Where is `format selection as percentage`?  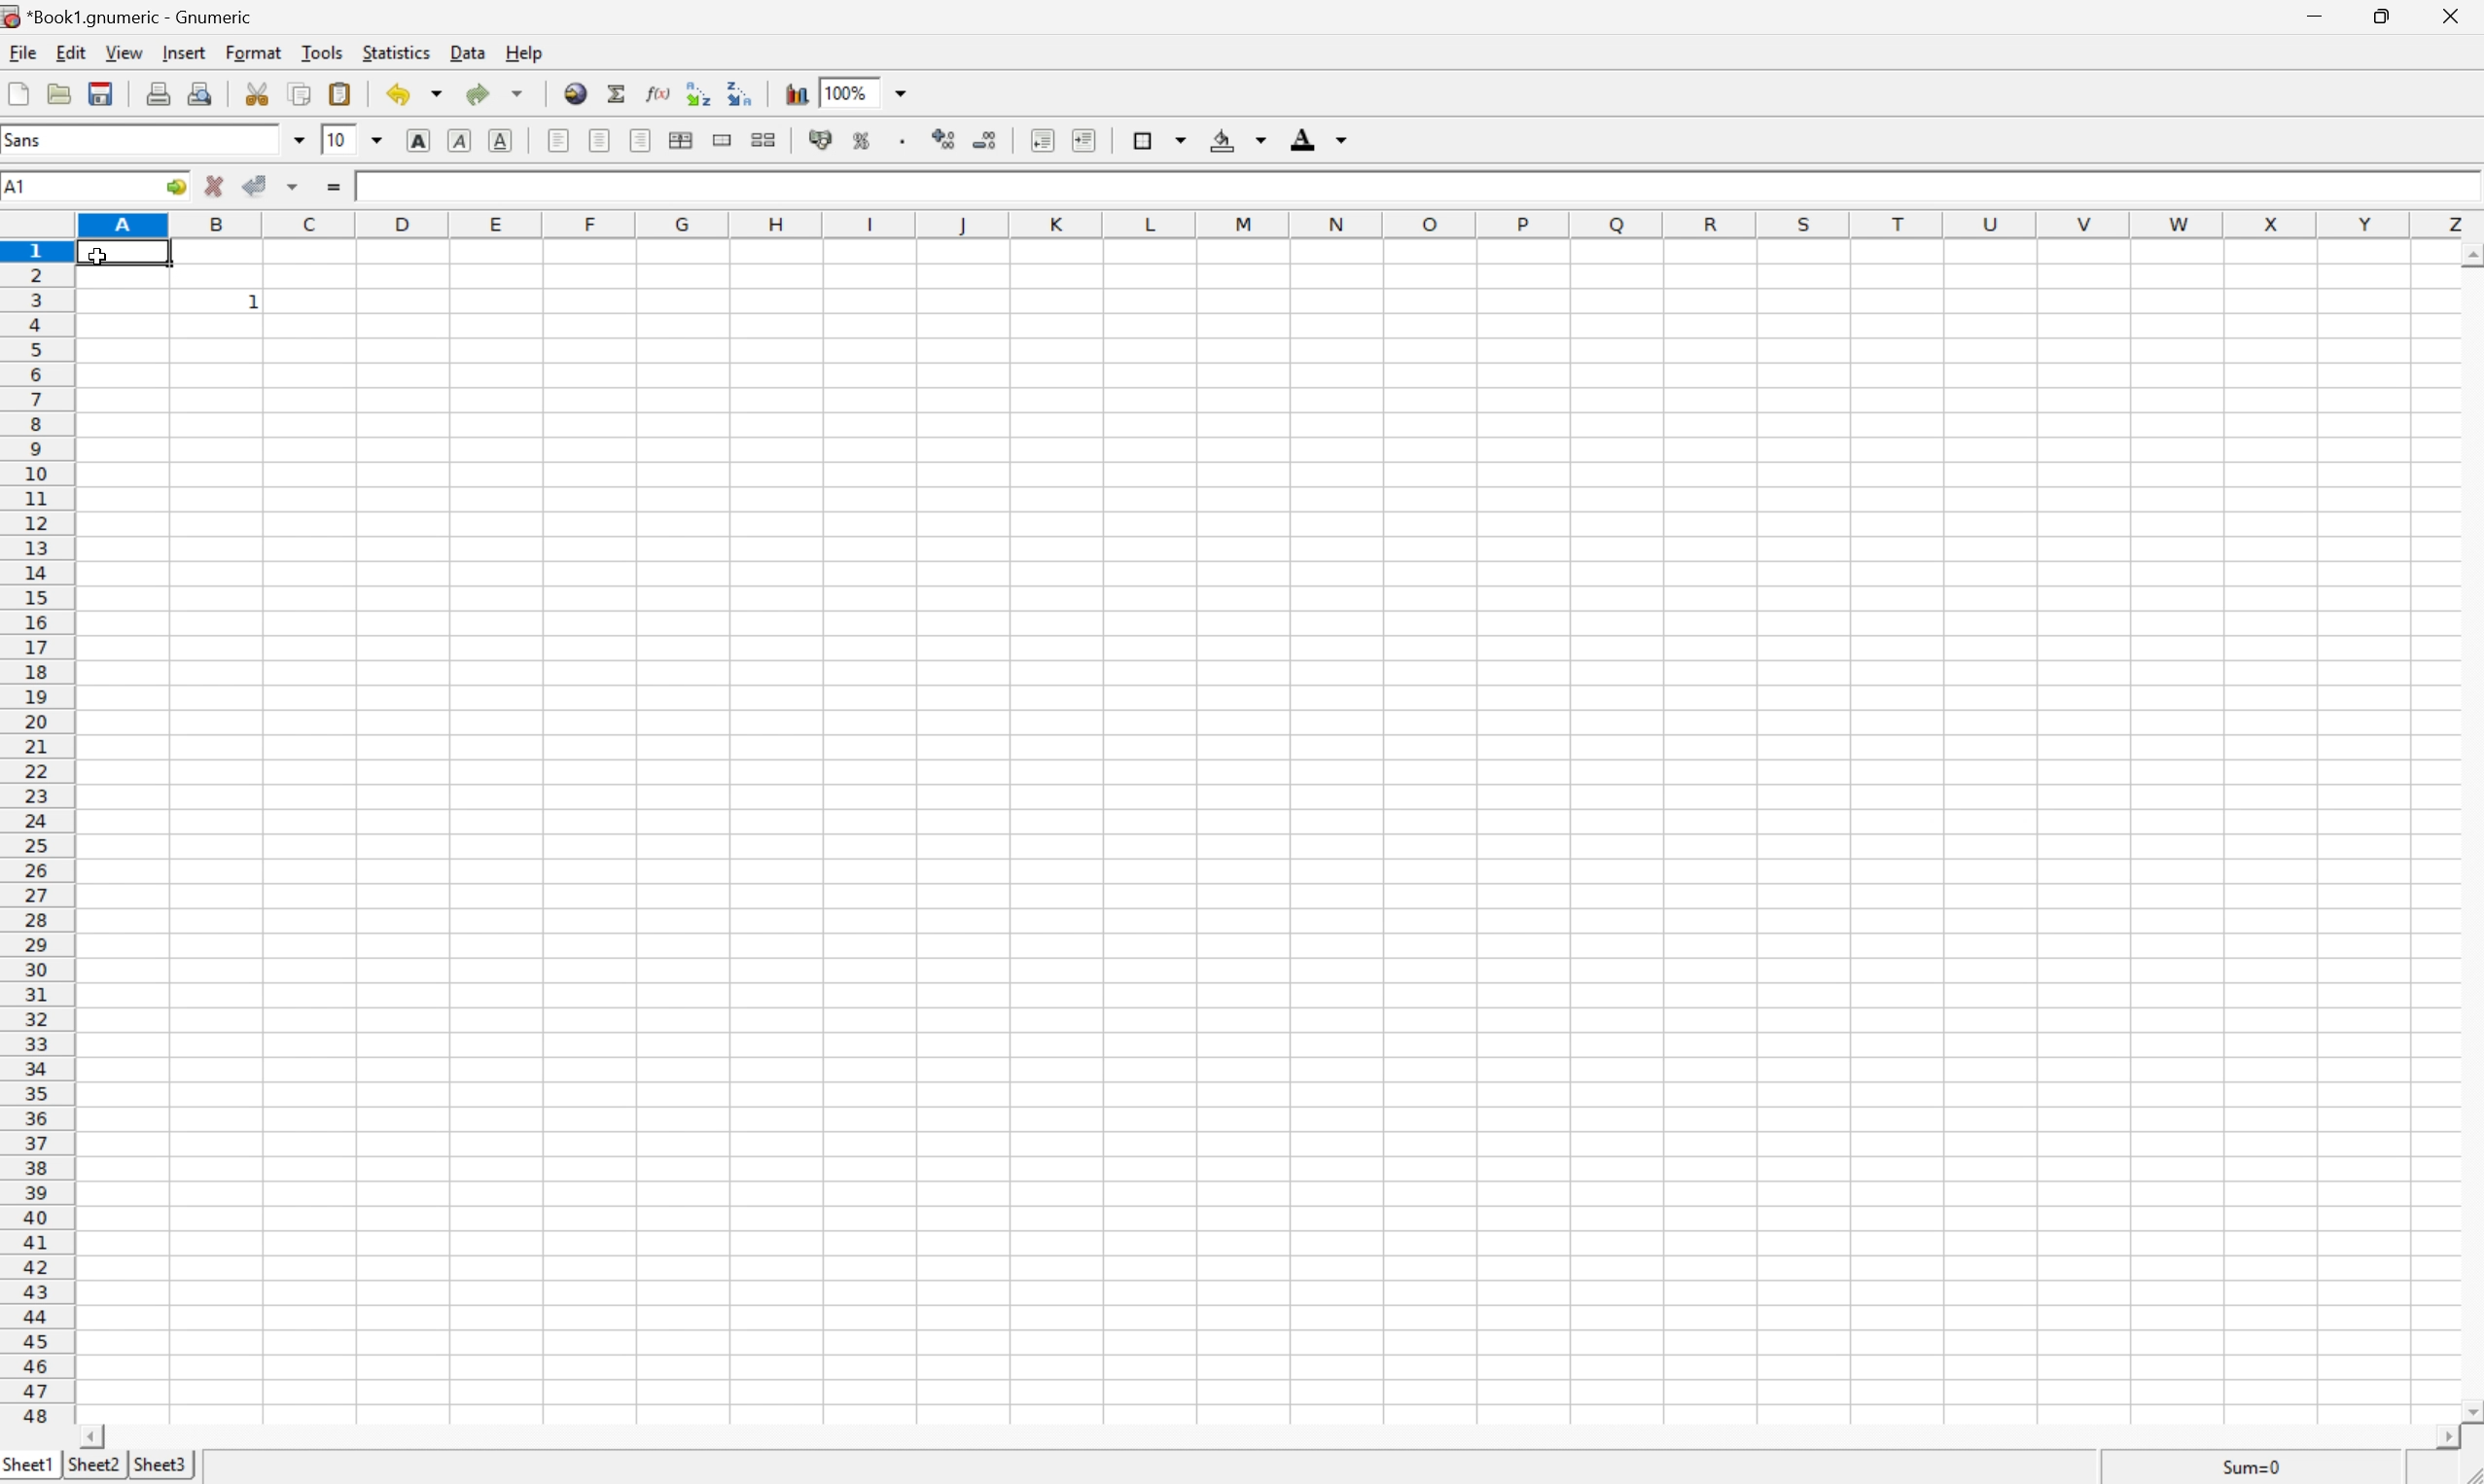
format selection as percentage is located at coordinates (865, 139).